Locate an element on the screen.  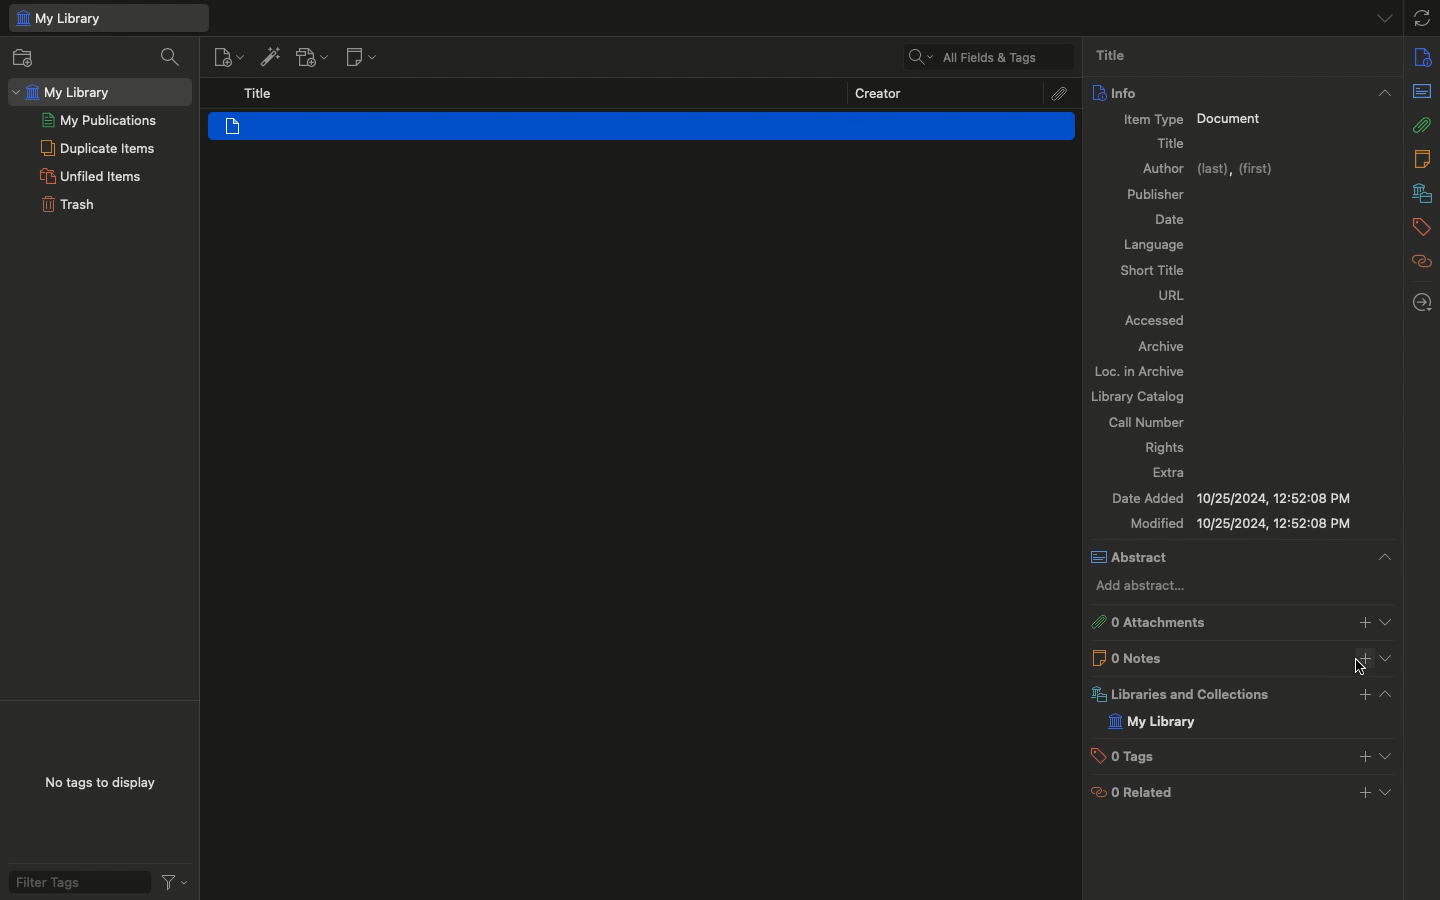
Show is located at coordinates (1388, 620).